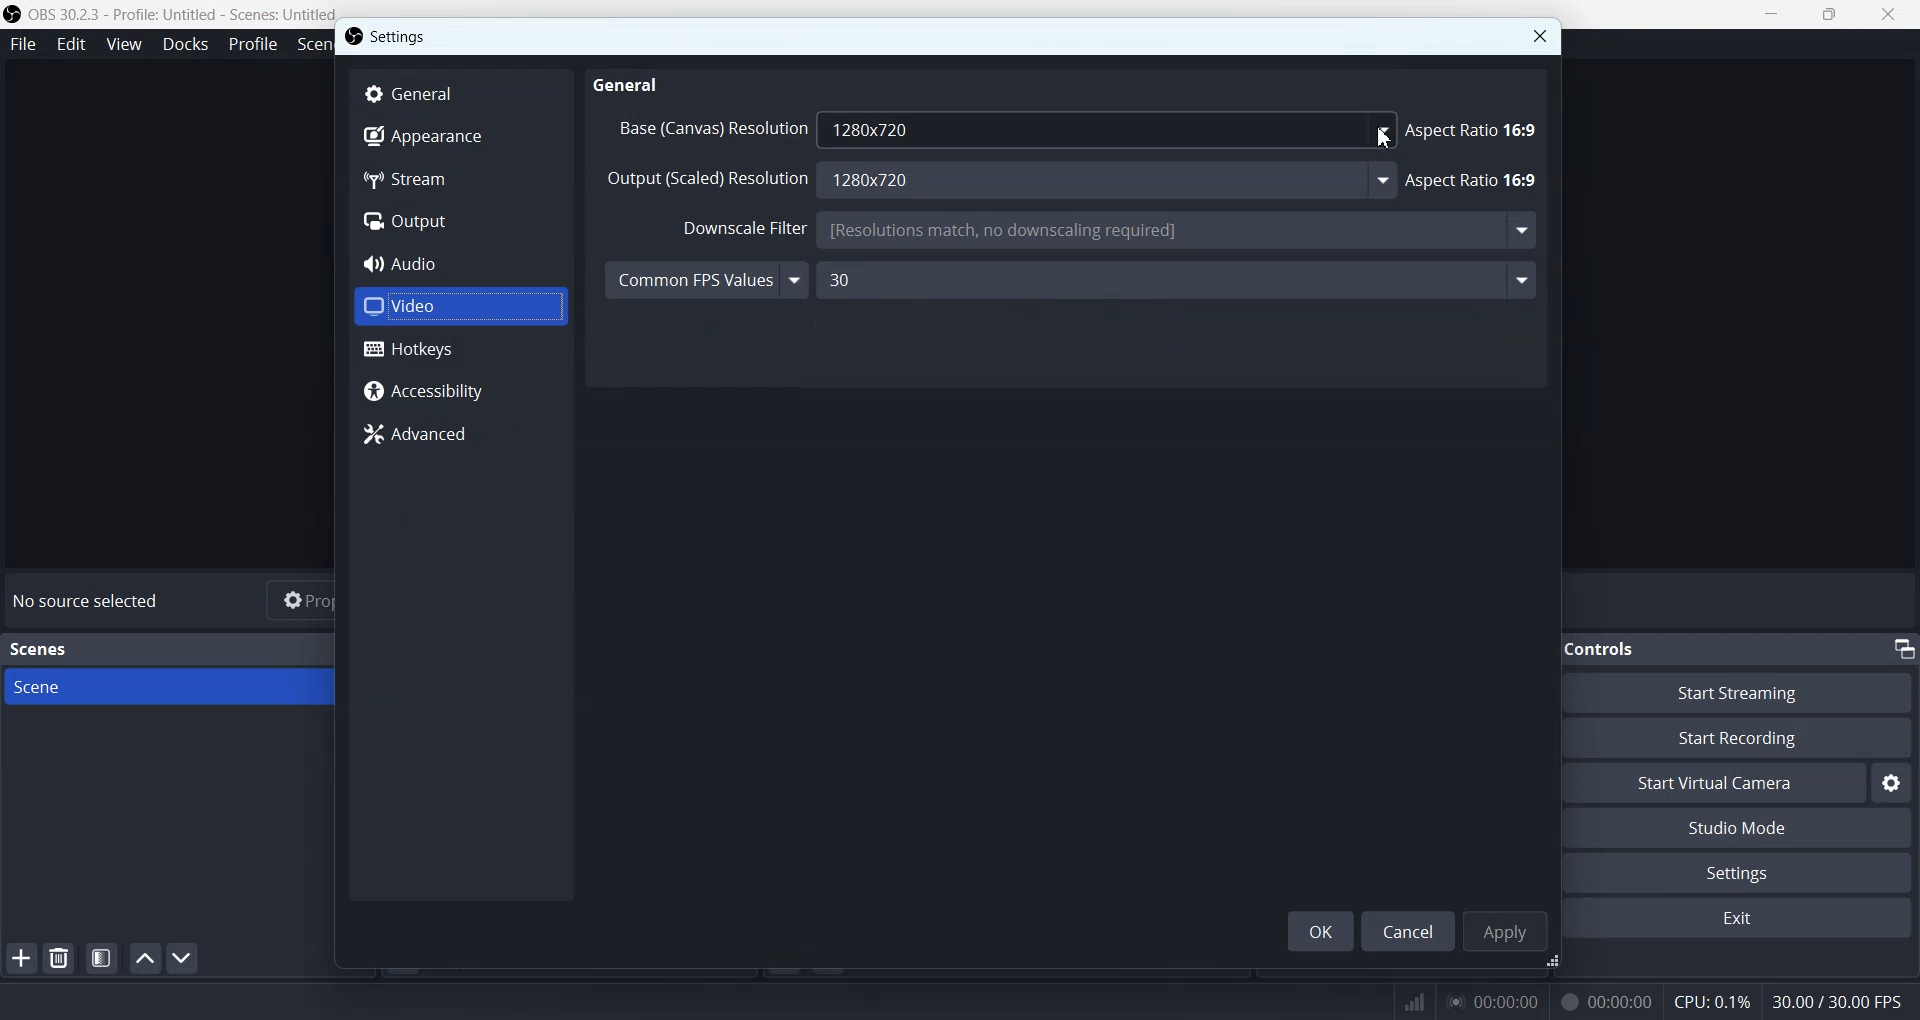  Describe the element at coordinates (460, 304) in the screenshot. I see `Video` at that location.